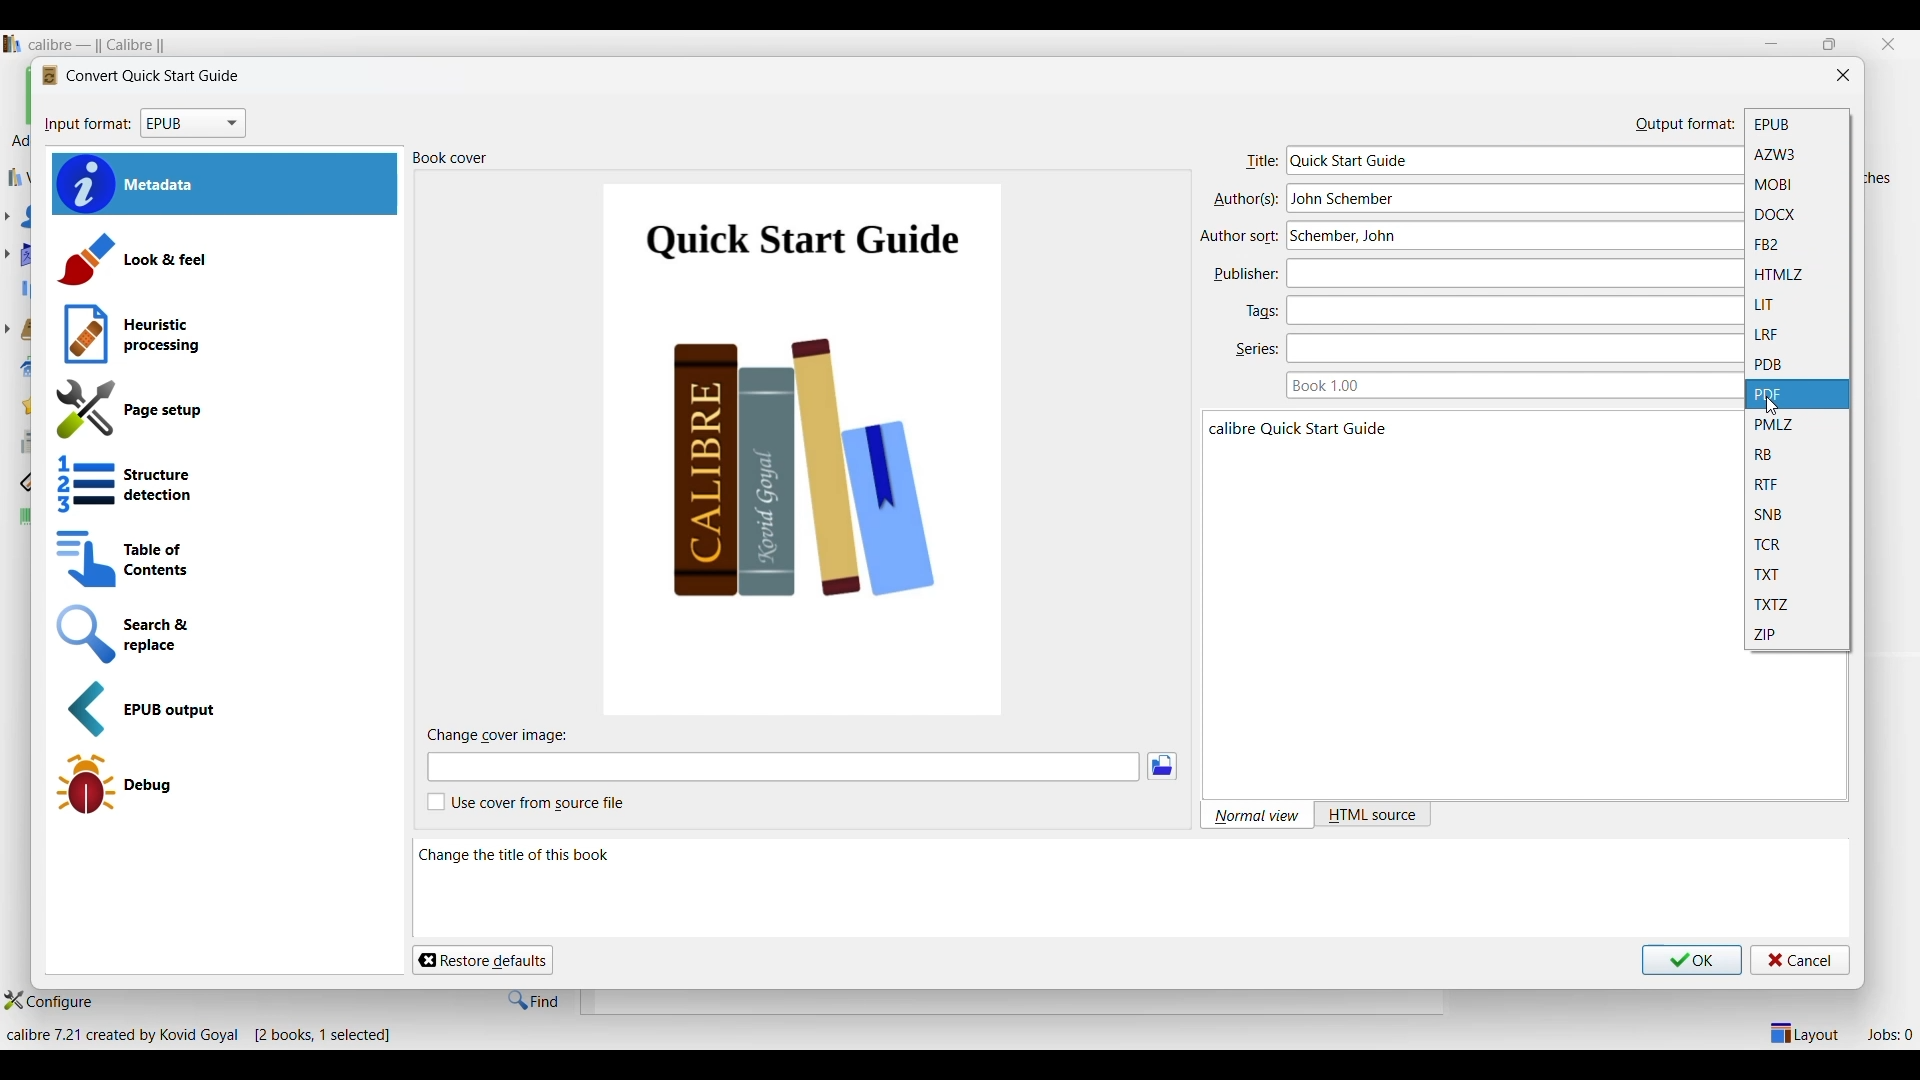 Image resolution: width=1920 pixels, height=1080 pixels. Describe the element at coordinates (526, 802) in the screenshot. I see `Toggle for cover from source file` at that location.